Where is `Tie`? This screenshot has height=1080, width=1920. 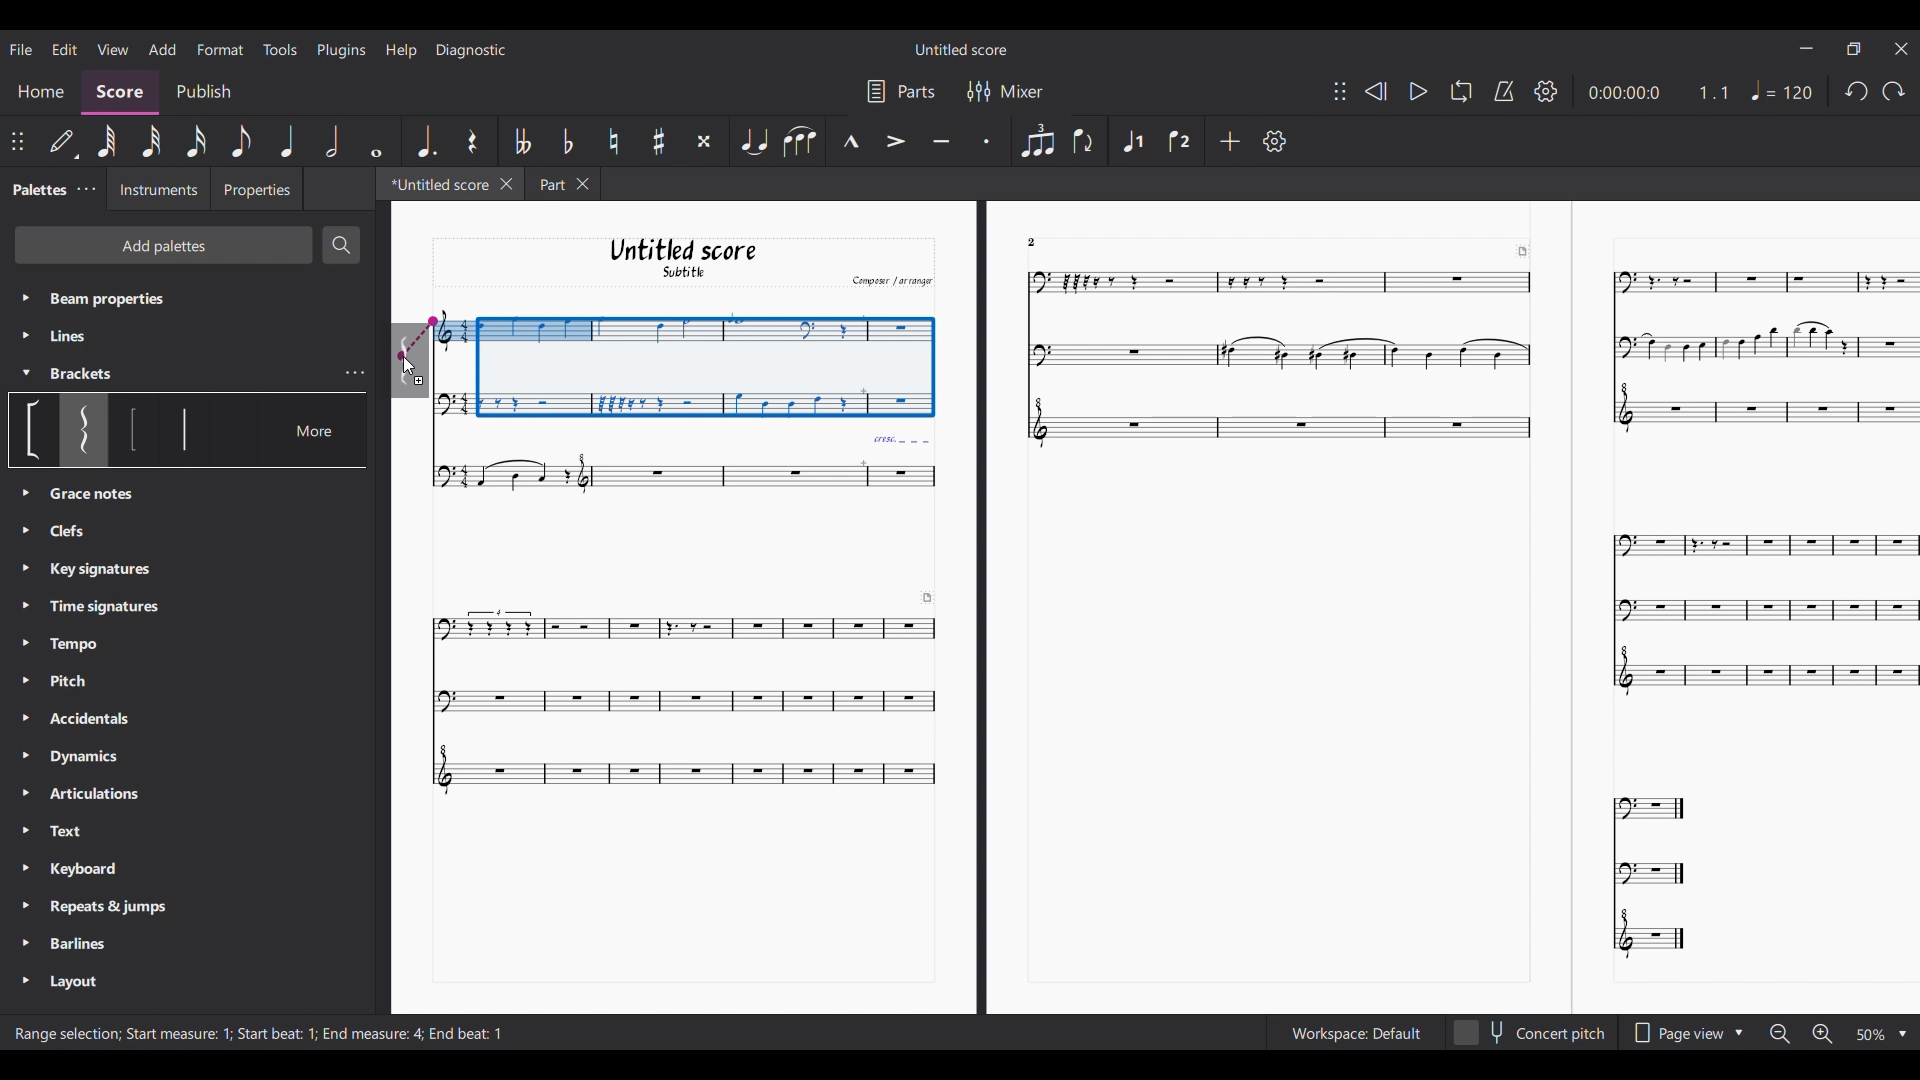 Tie is located at coordinates (753, 141).